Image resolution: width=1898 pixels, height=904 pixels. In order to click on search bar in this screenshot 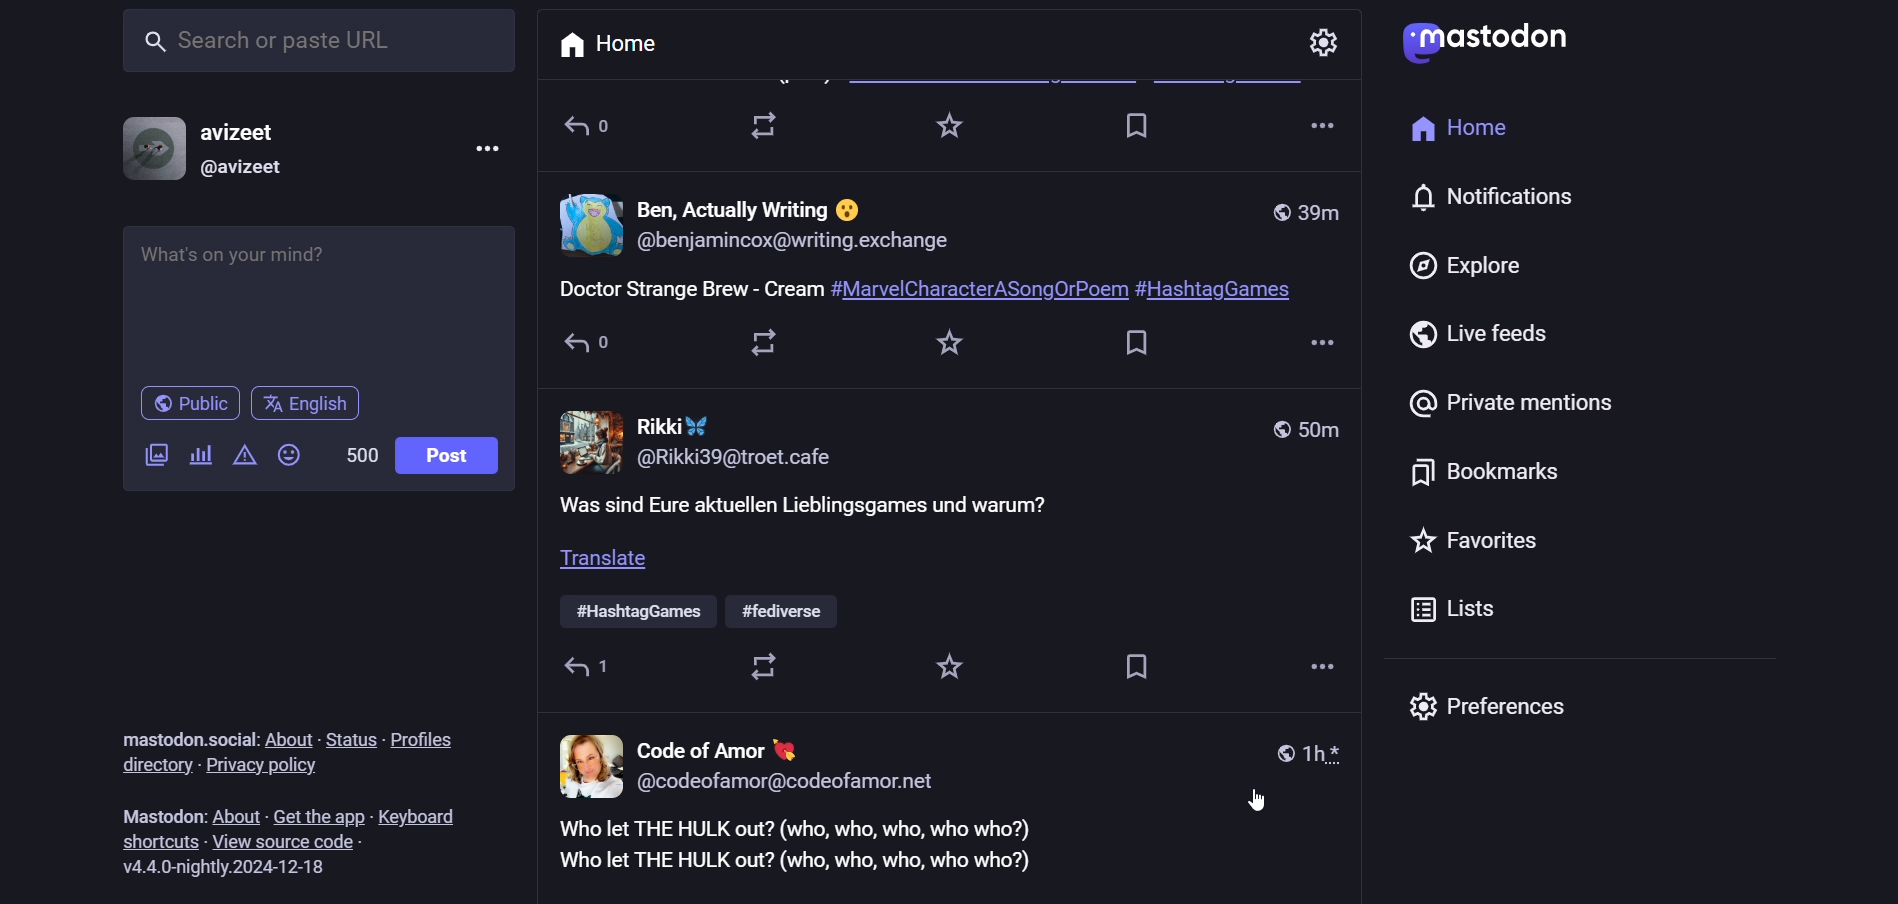, I will do `click(311, 43)`.